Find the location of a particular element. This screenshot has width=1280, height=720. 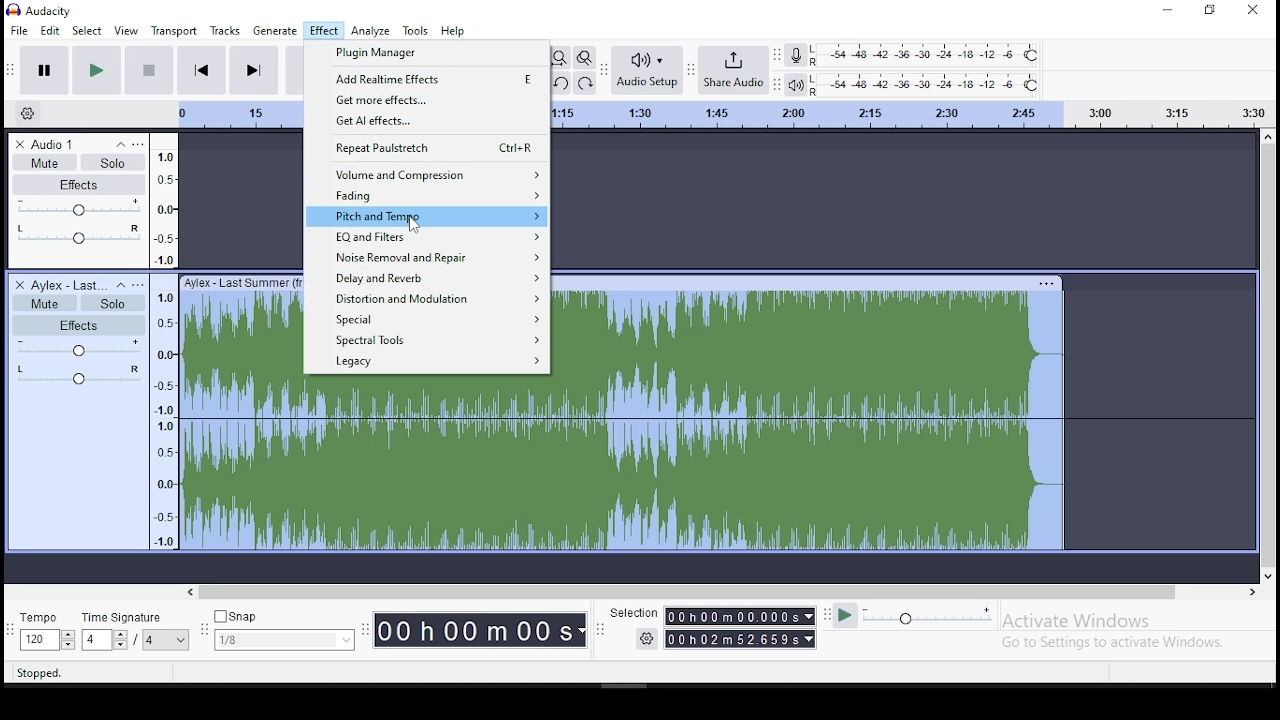

audio effect is located at coordinates (79, 381).